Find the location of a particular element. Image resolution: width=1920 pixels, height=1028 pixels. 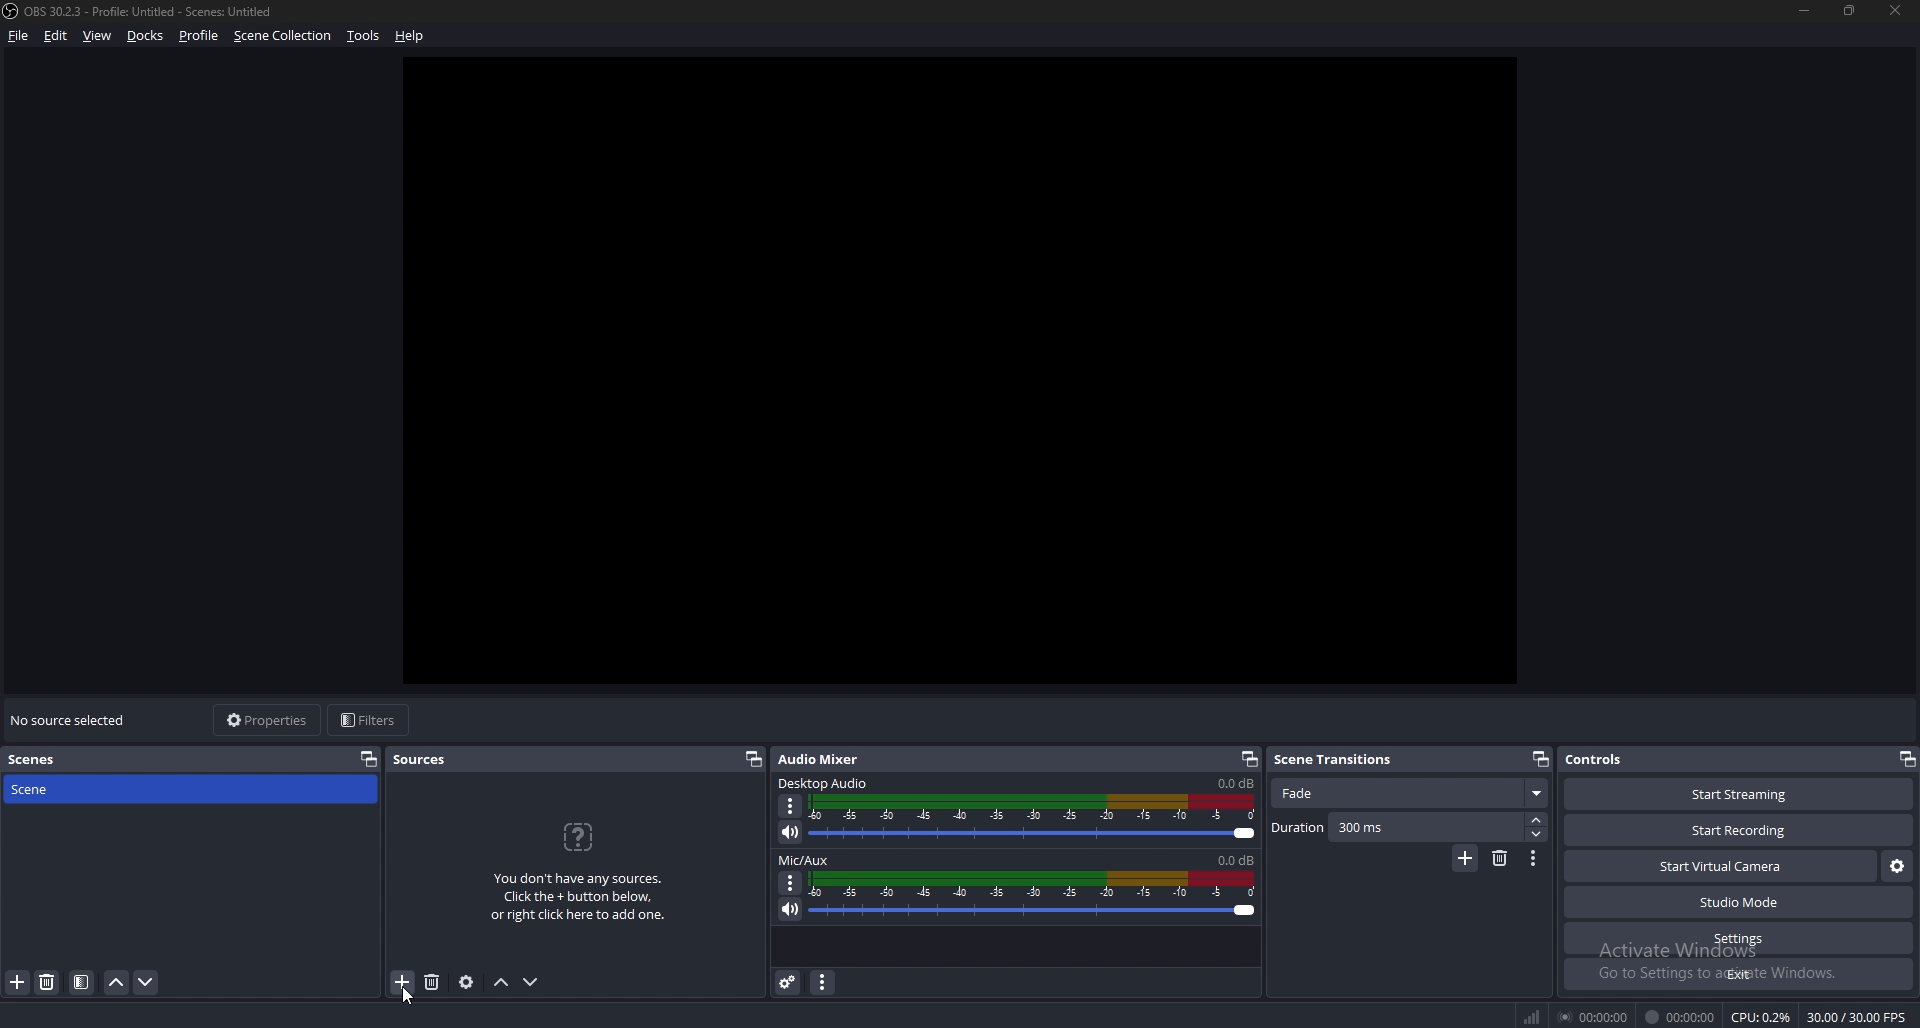

Scene collection is located at coordinates (283, 35).